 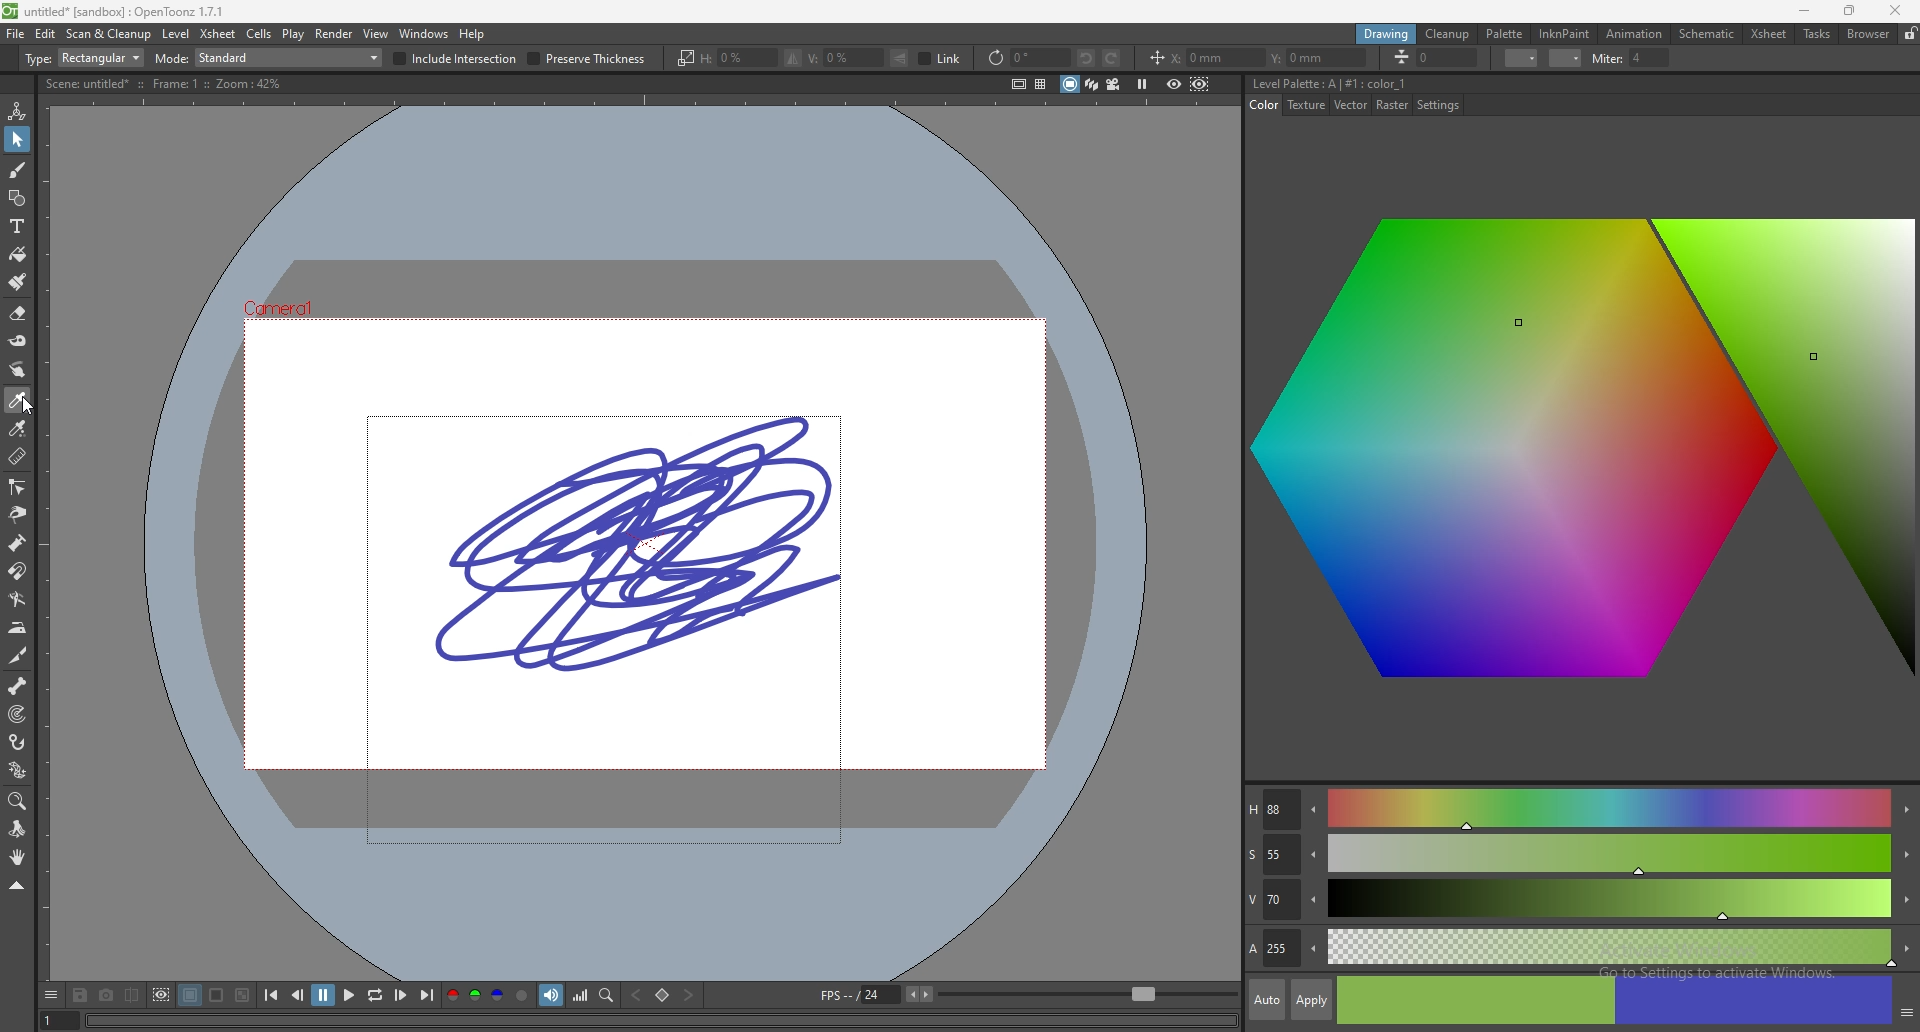 What do you see at coordinates (844, 58) in the screenshot?
I see `vertical` at bounding box center [844, 58].